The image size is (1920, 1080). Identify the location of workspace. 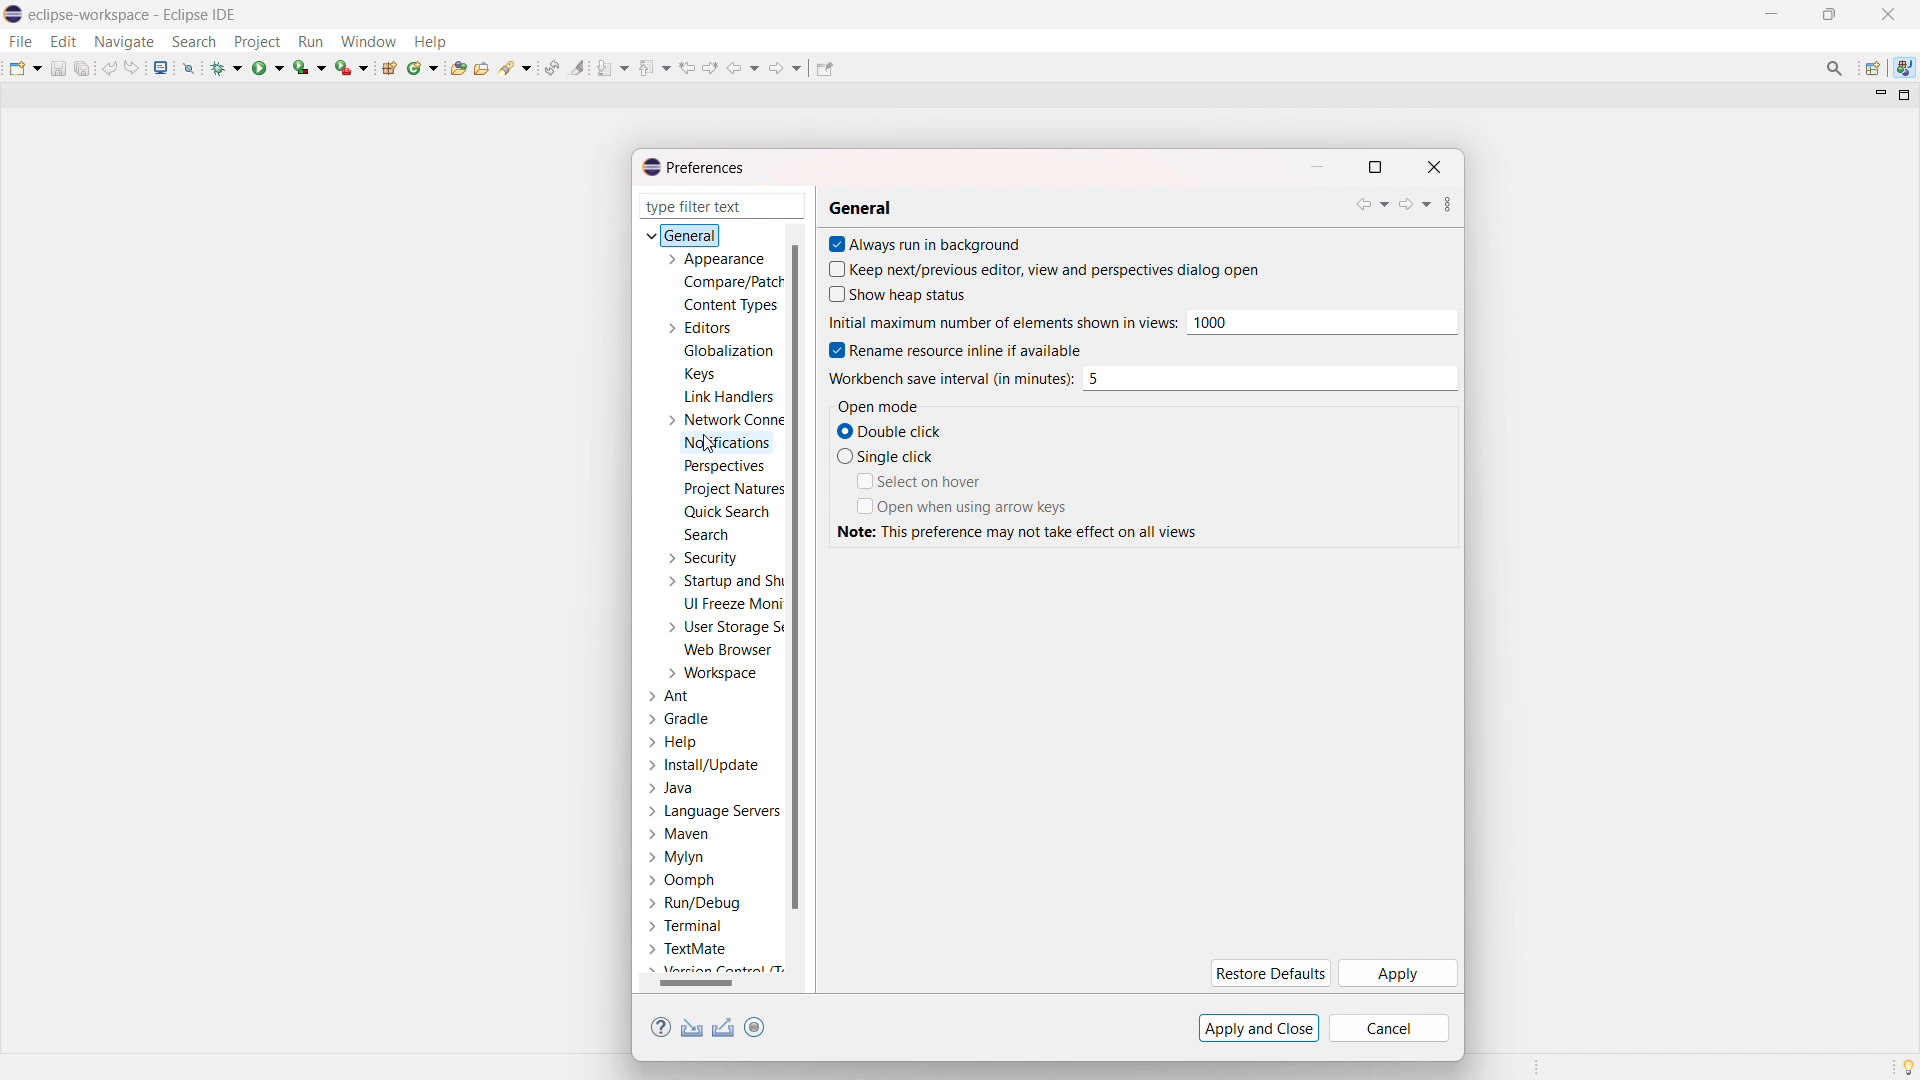
(711, 673).